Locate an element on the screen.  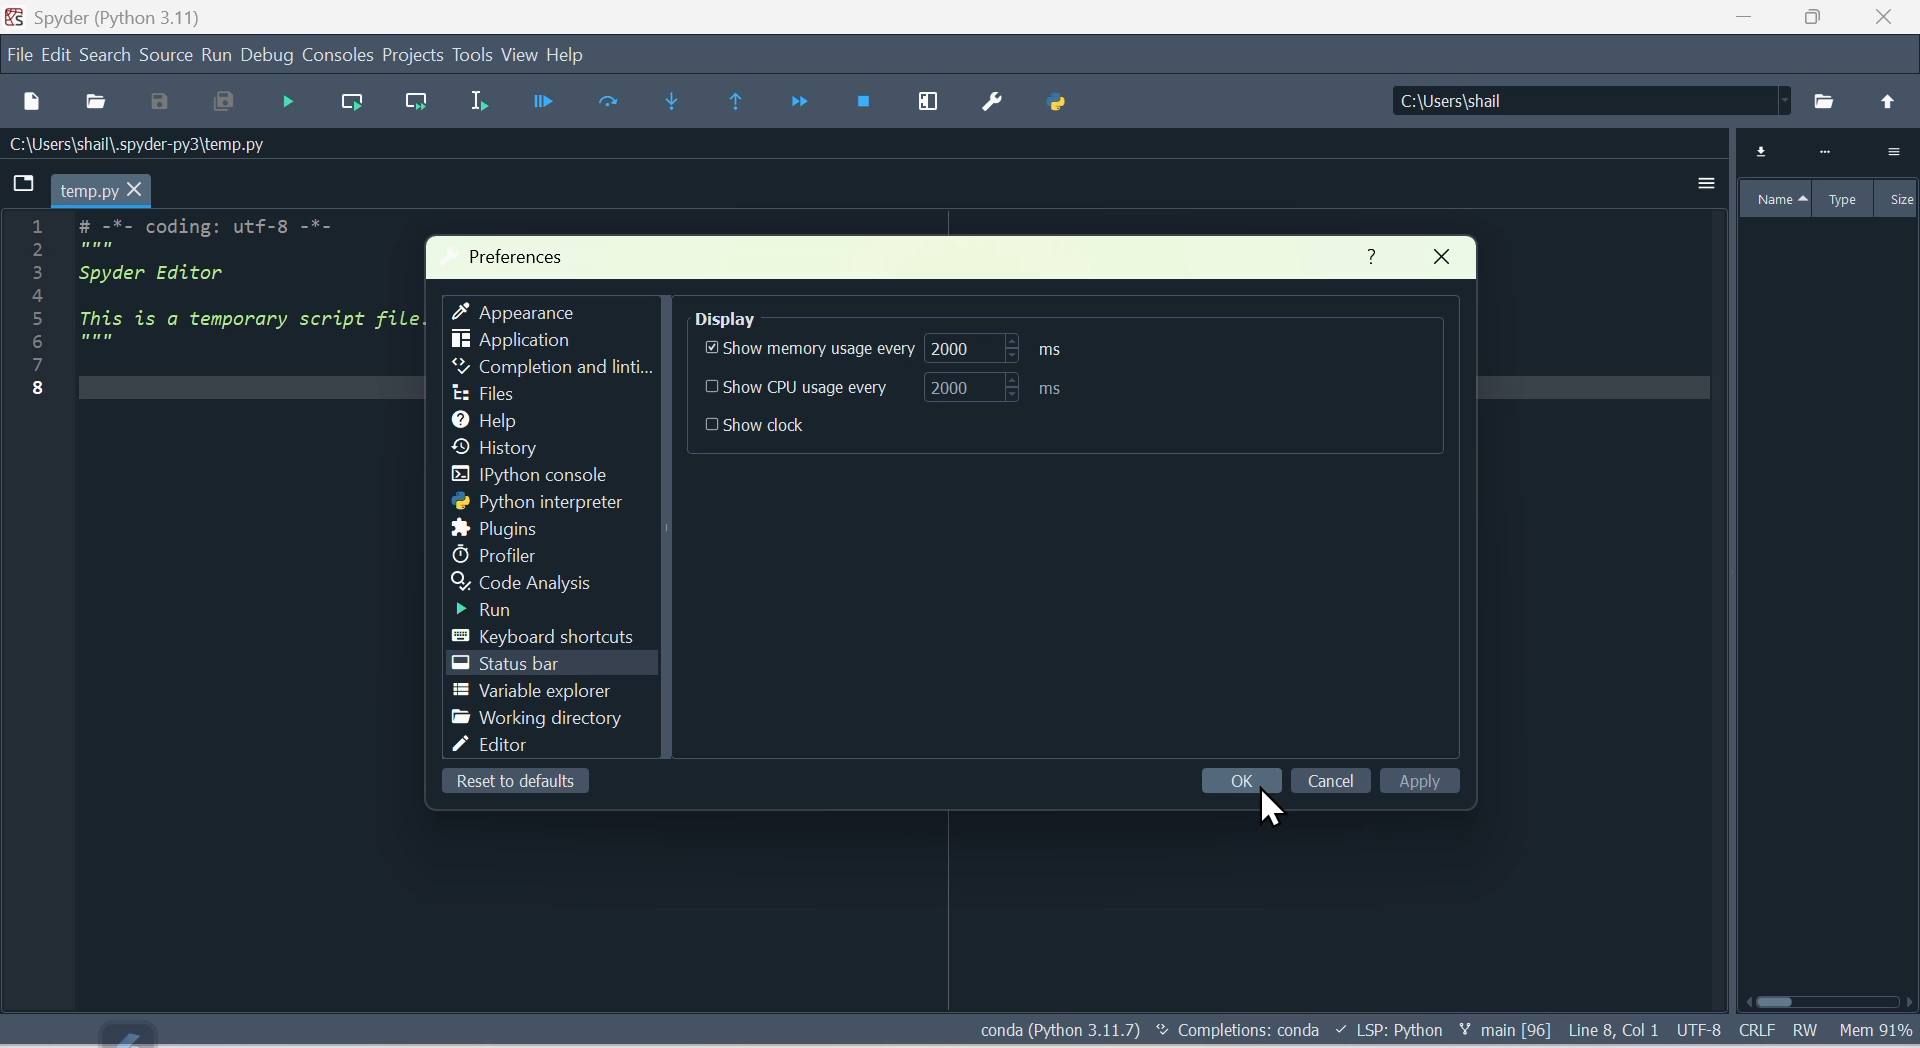
Editor is located at coordinates (490, 745).